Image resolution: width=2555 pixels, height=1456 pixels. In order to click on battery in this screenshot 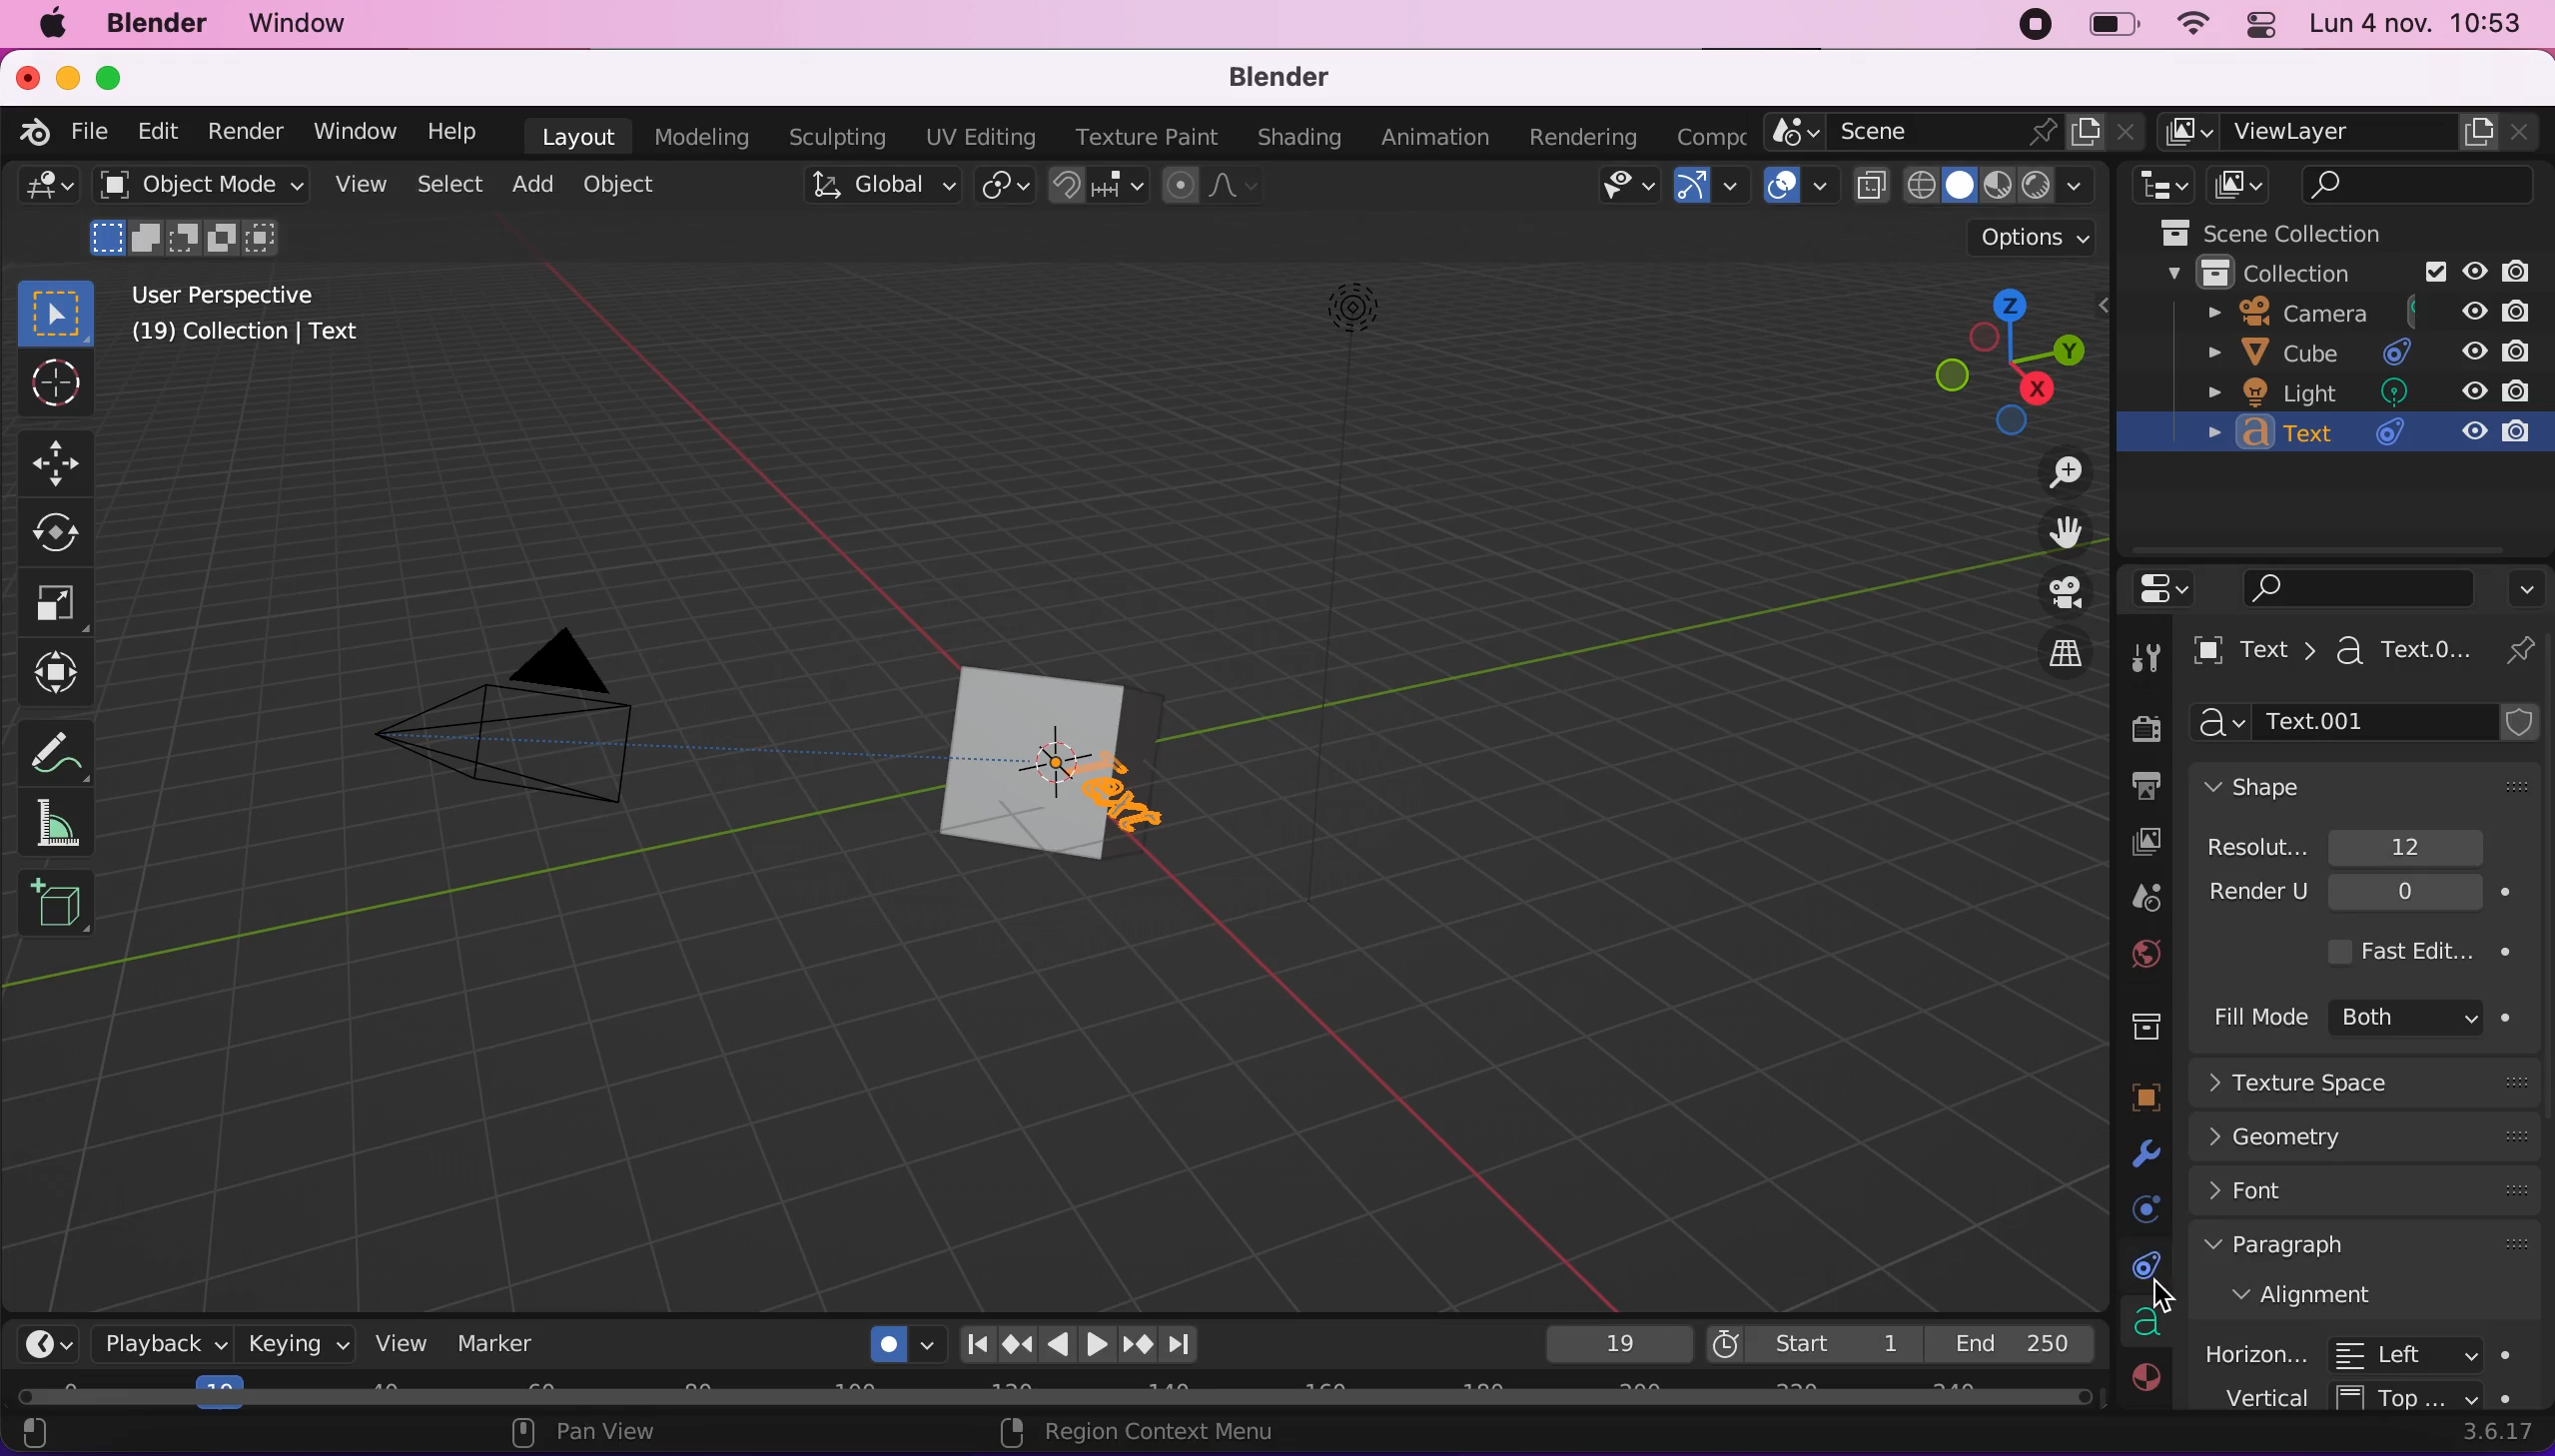, I will do `click(2111, 27)`.